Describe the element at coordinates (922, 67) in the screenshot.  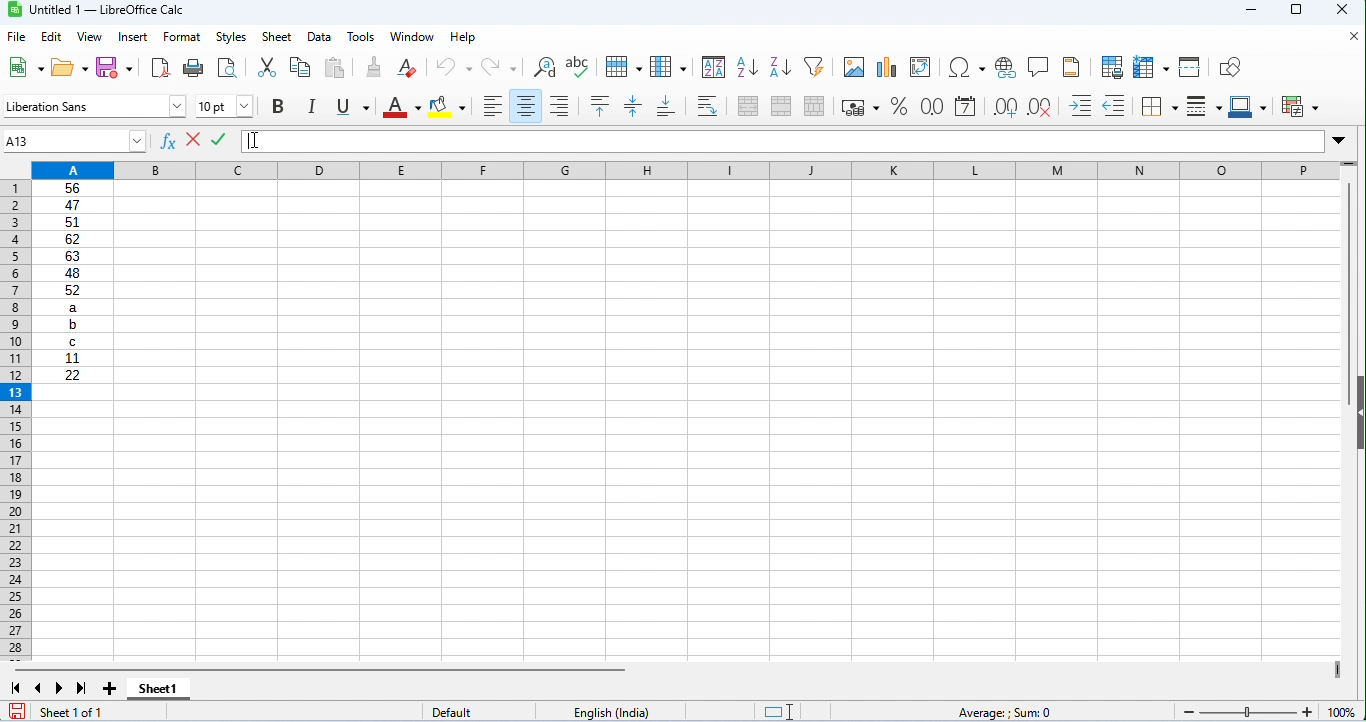
I see `insert or edit pivot table` at that location.